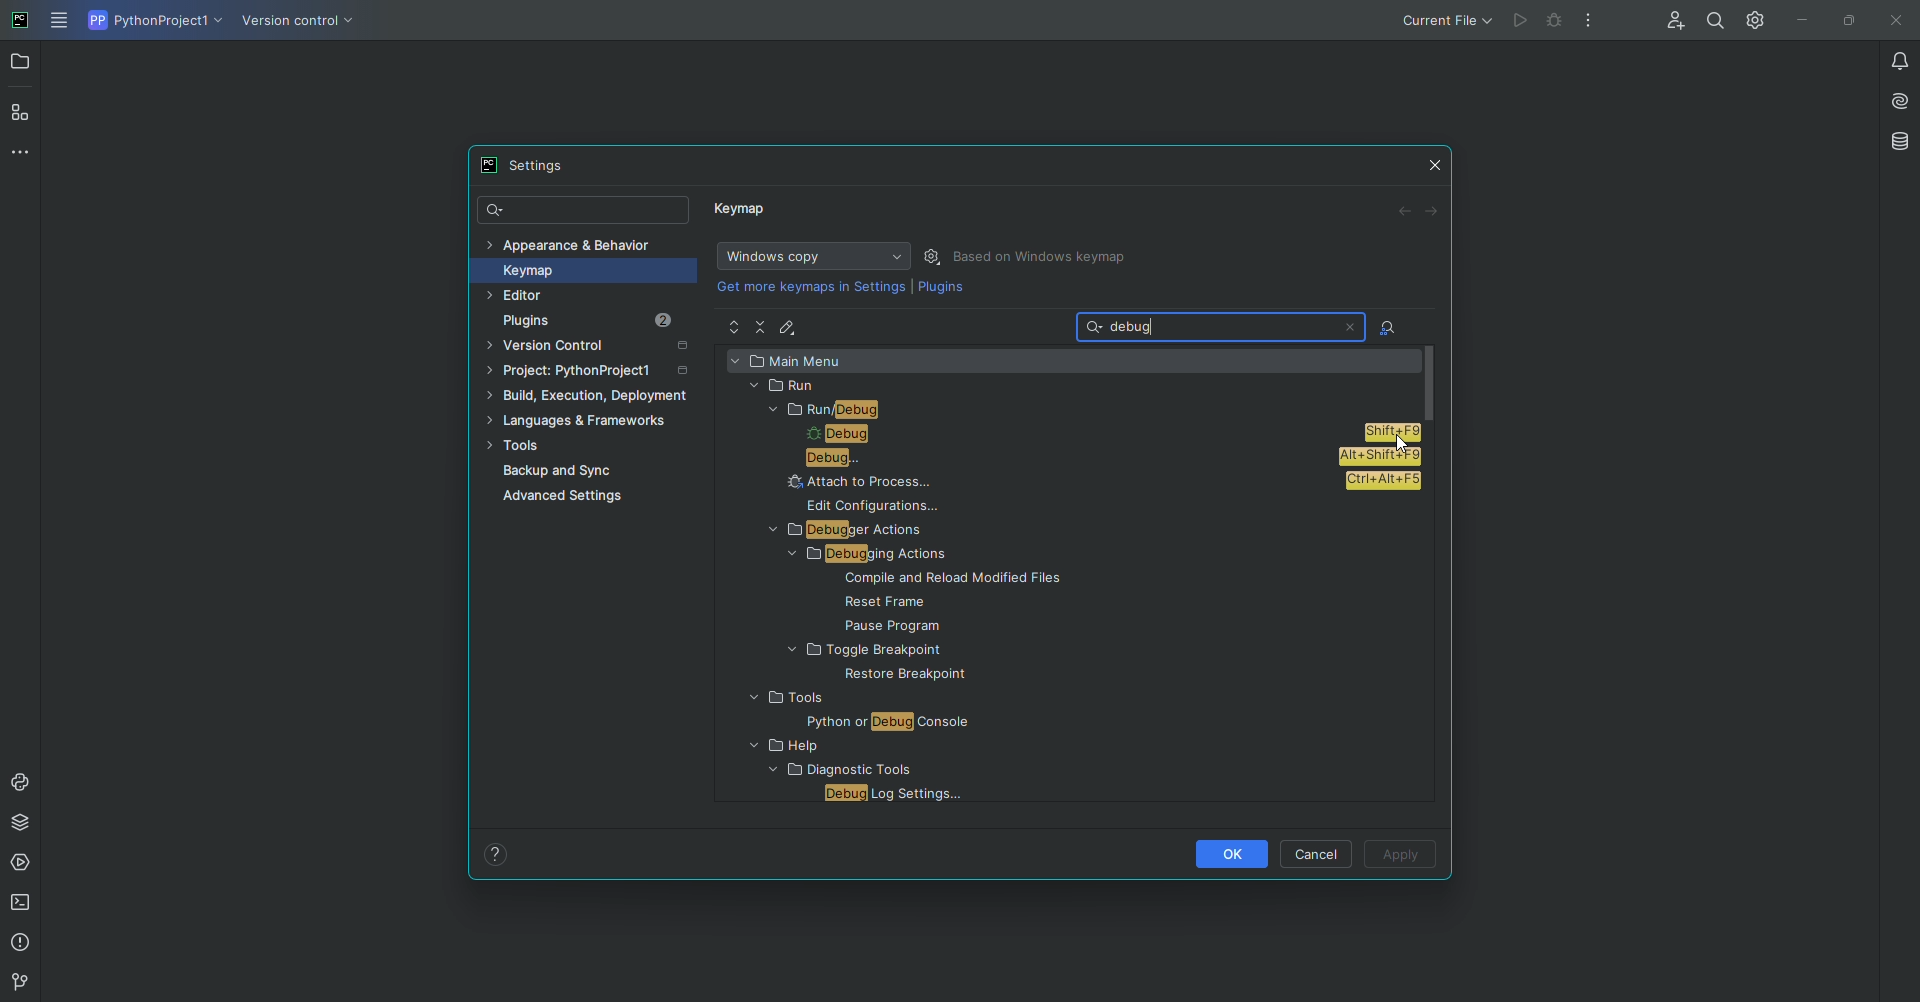 The width and height of the screenshot is (1920, 1002). What do you see at coordinates (791, 327) in the screenshot?
I see `Edit` at bounding box center [791, 327].